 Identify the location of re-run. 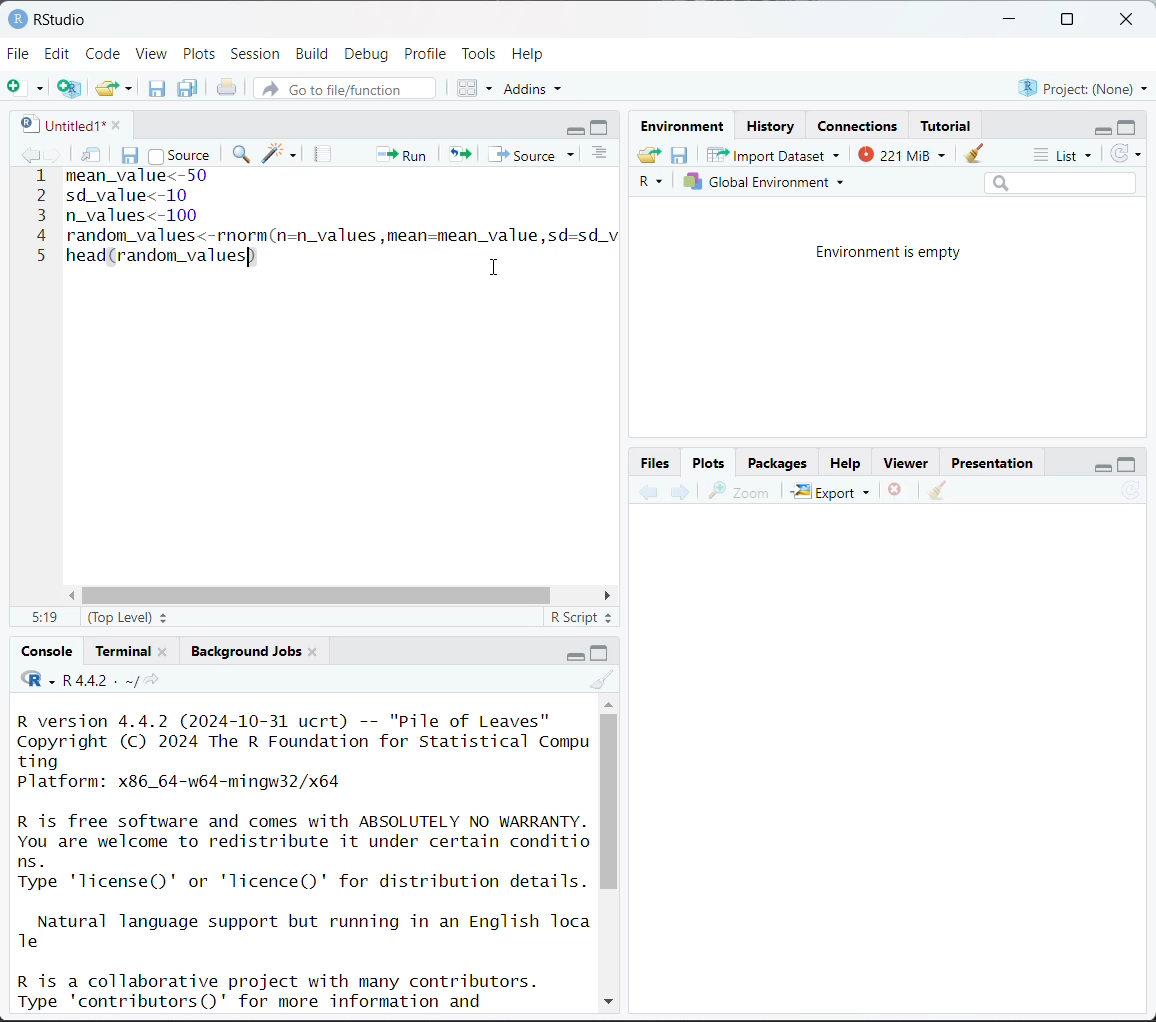
(458, 153).